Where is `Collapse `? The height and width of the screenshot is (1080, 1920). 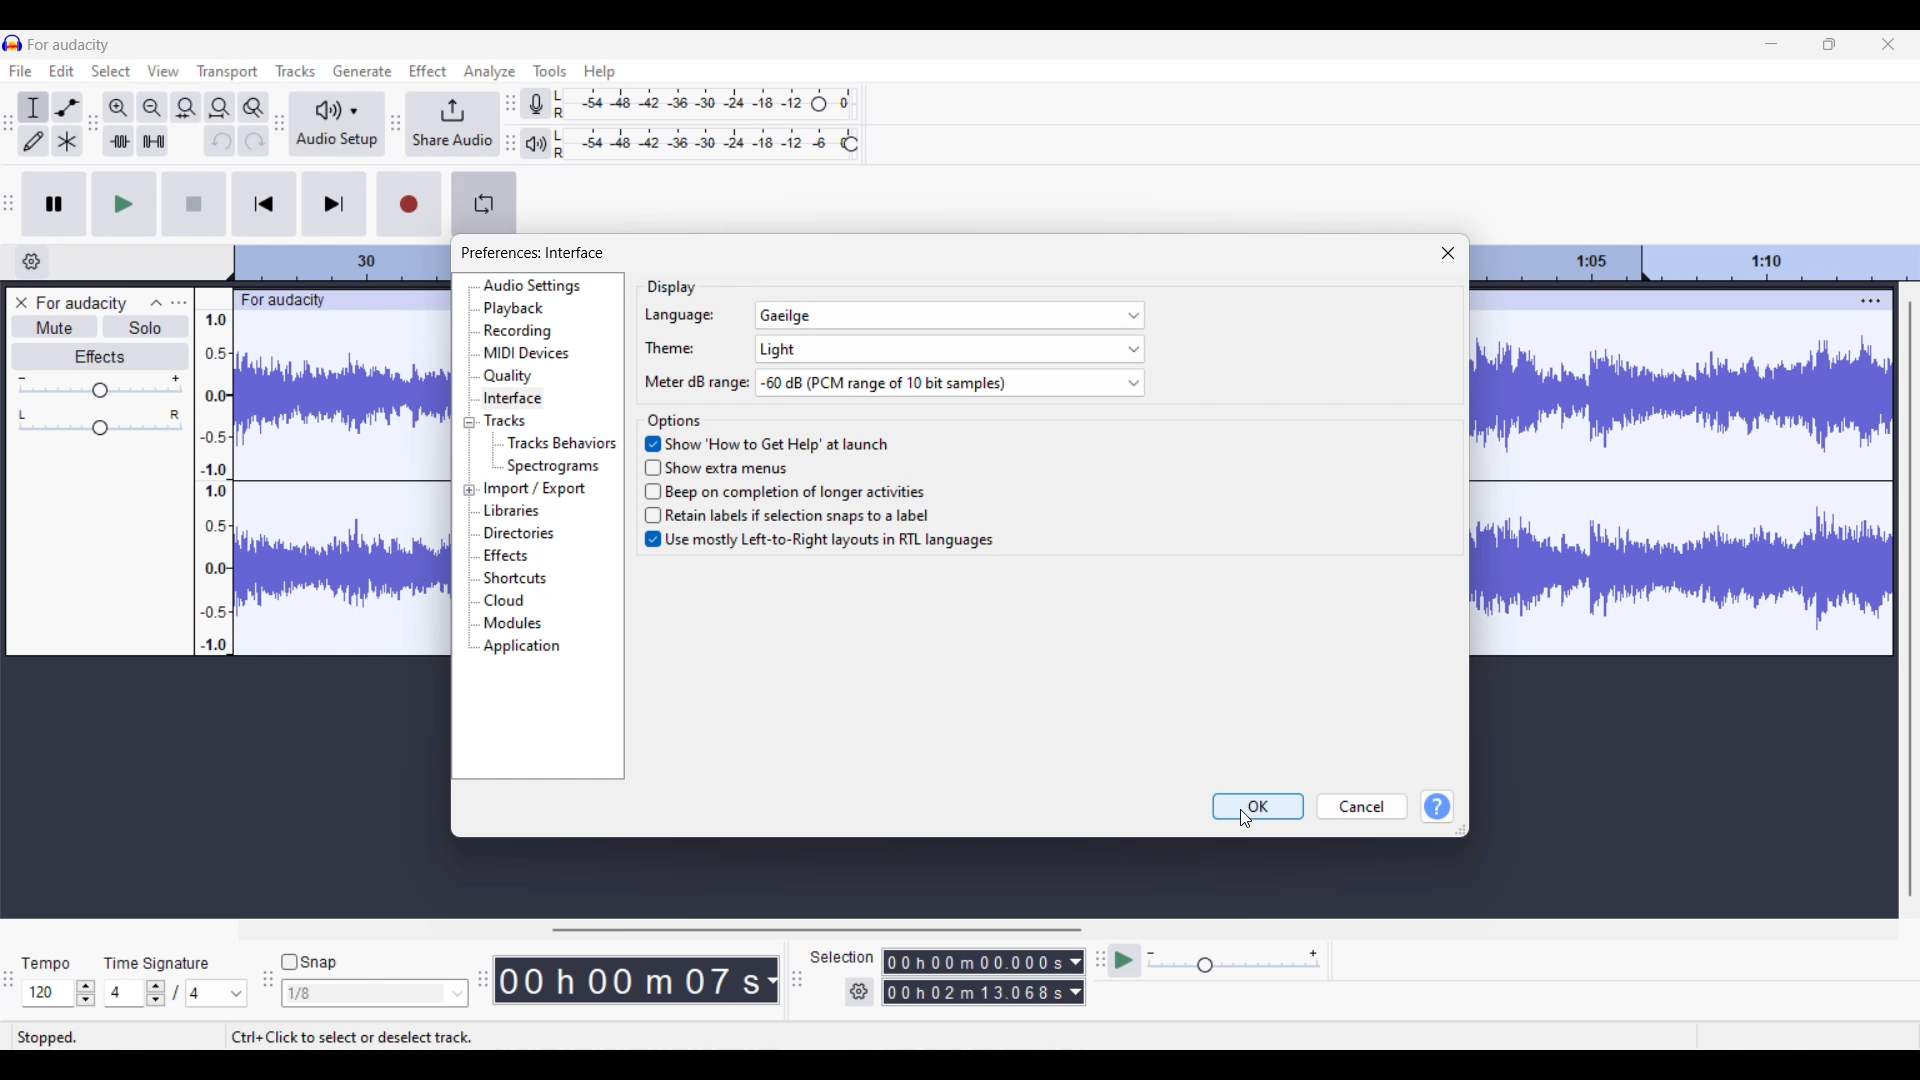
Collapse  is located at coordinates (156, 303).